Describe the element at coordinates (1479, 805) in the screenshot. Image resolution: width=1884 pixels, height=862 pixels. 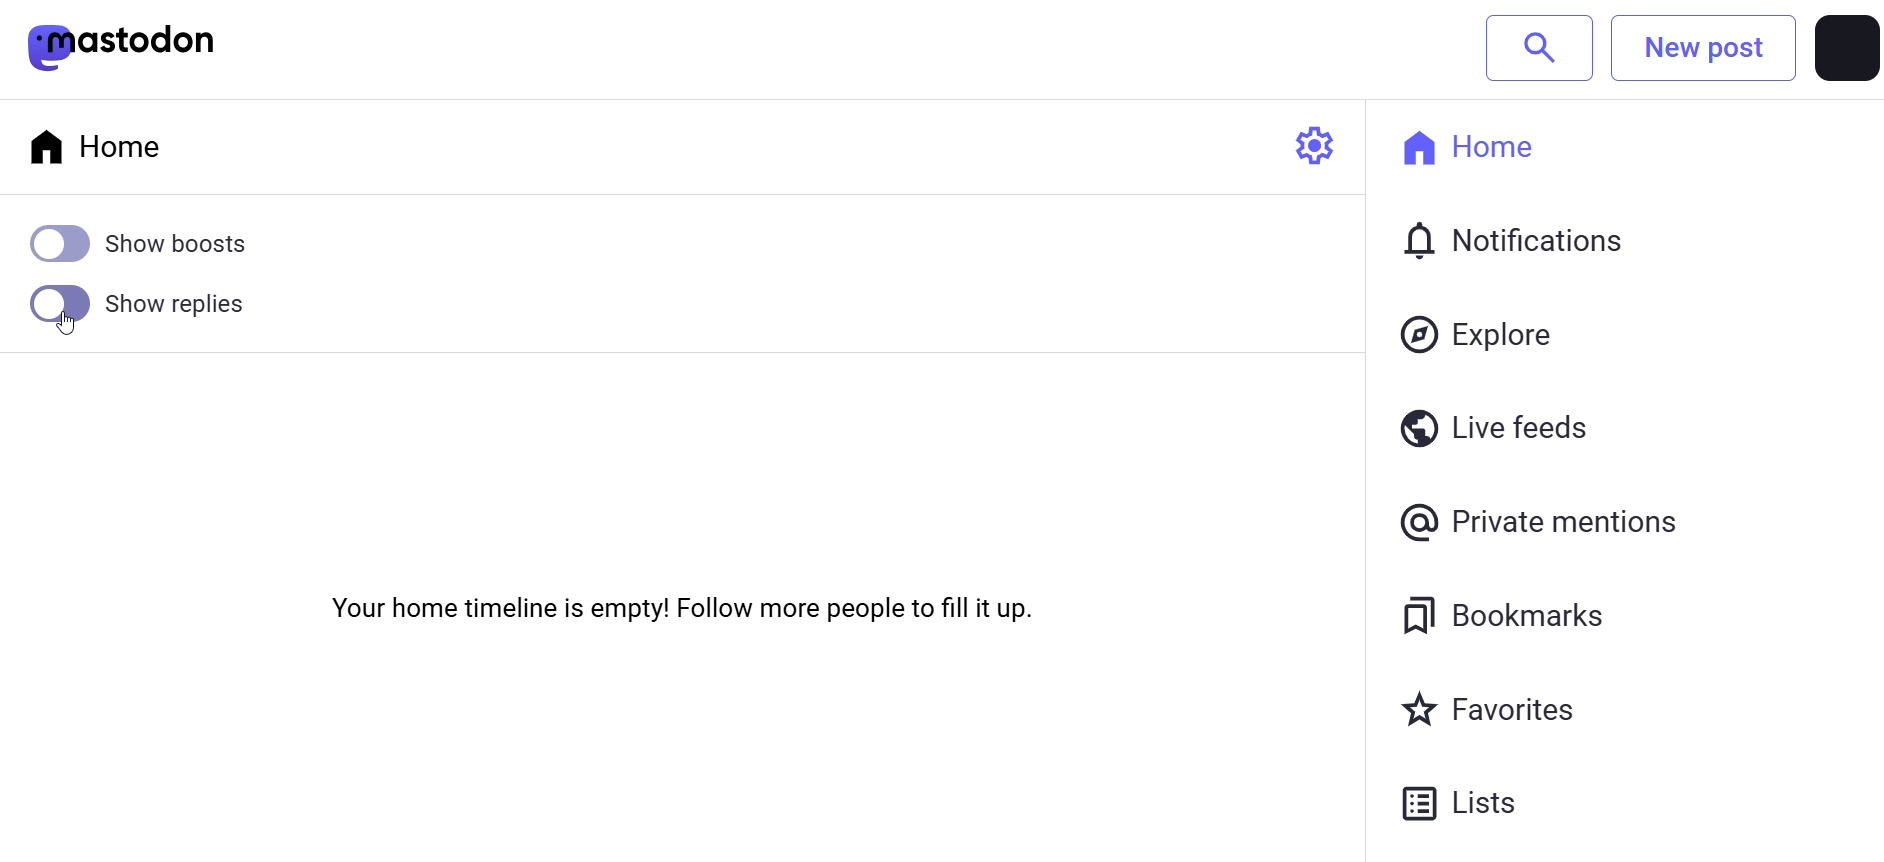
I see `Lists` at that location.